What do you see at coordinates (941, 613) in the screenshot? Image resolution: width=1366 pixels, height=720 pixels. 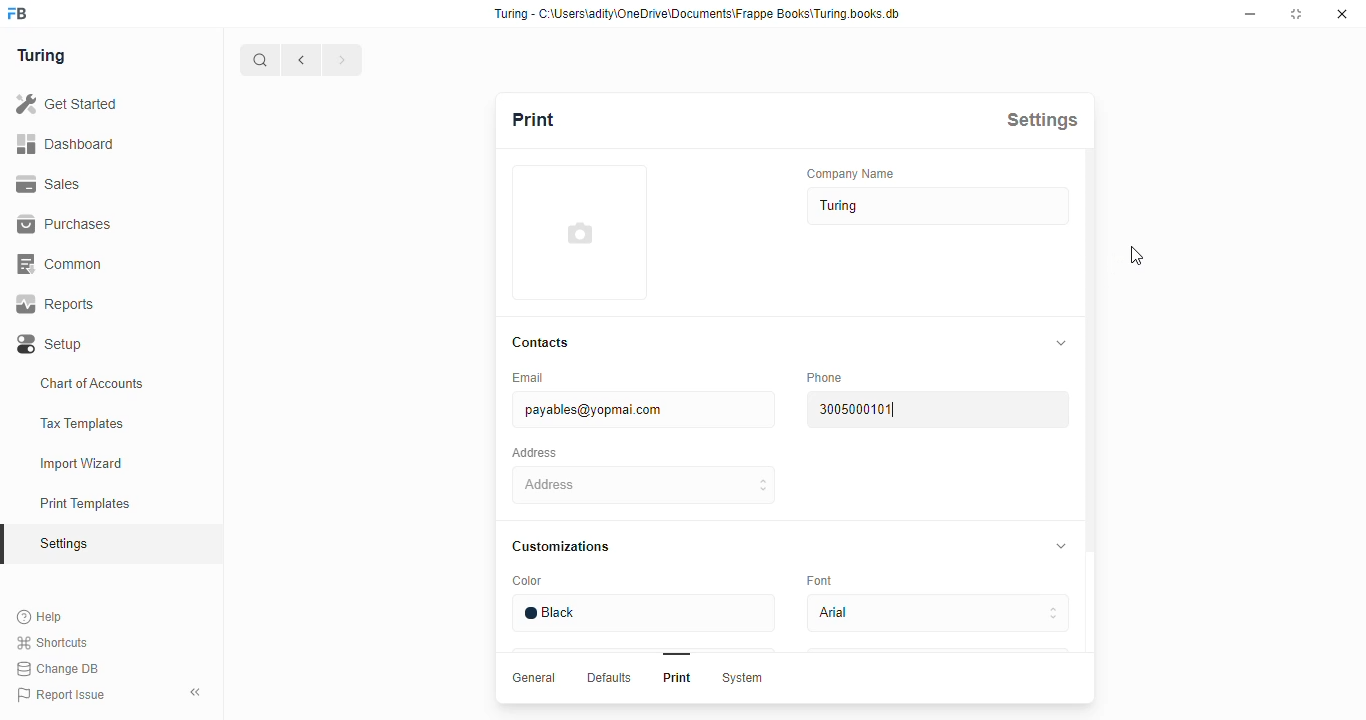 I see `Adal` at bounding box center [941, 613].